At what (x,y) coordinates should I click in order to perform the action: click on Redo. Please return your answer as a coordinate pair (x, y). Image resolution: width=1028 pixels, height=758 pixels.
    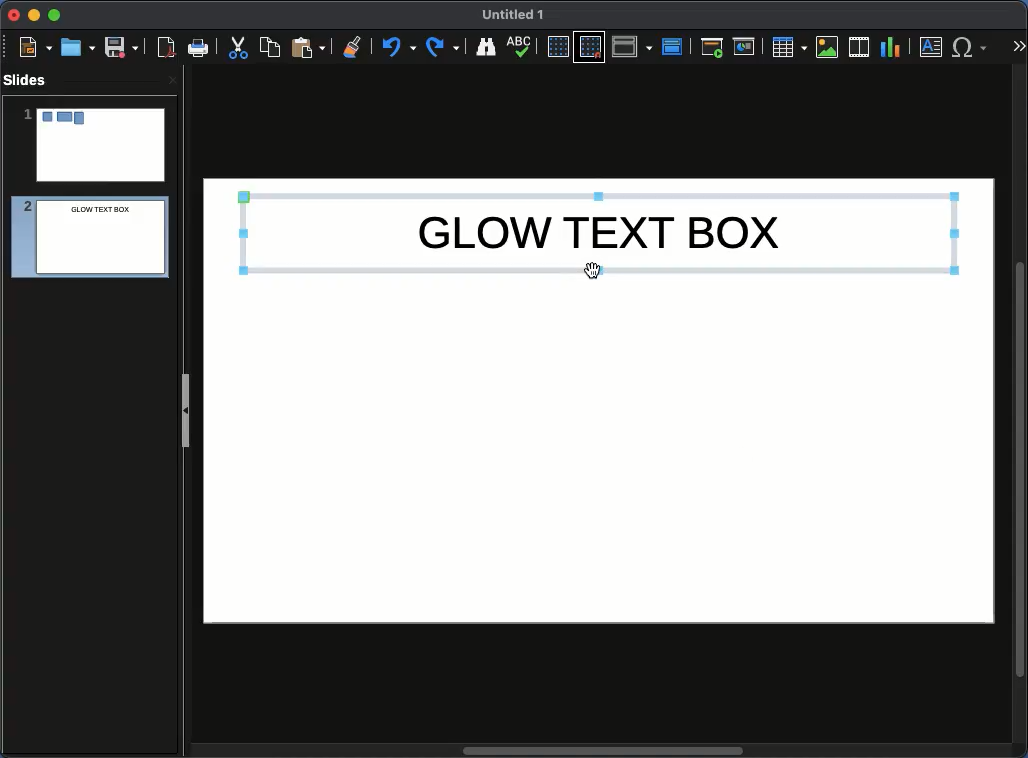
    Looking at the image, I should click on (444, 47).